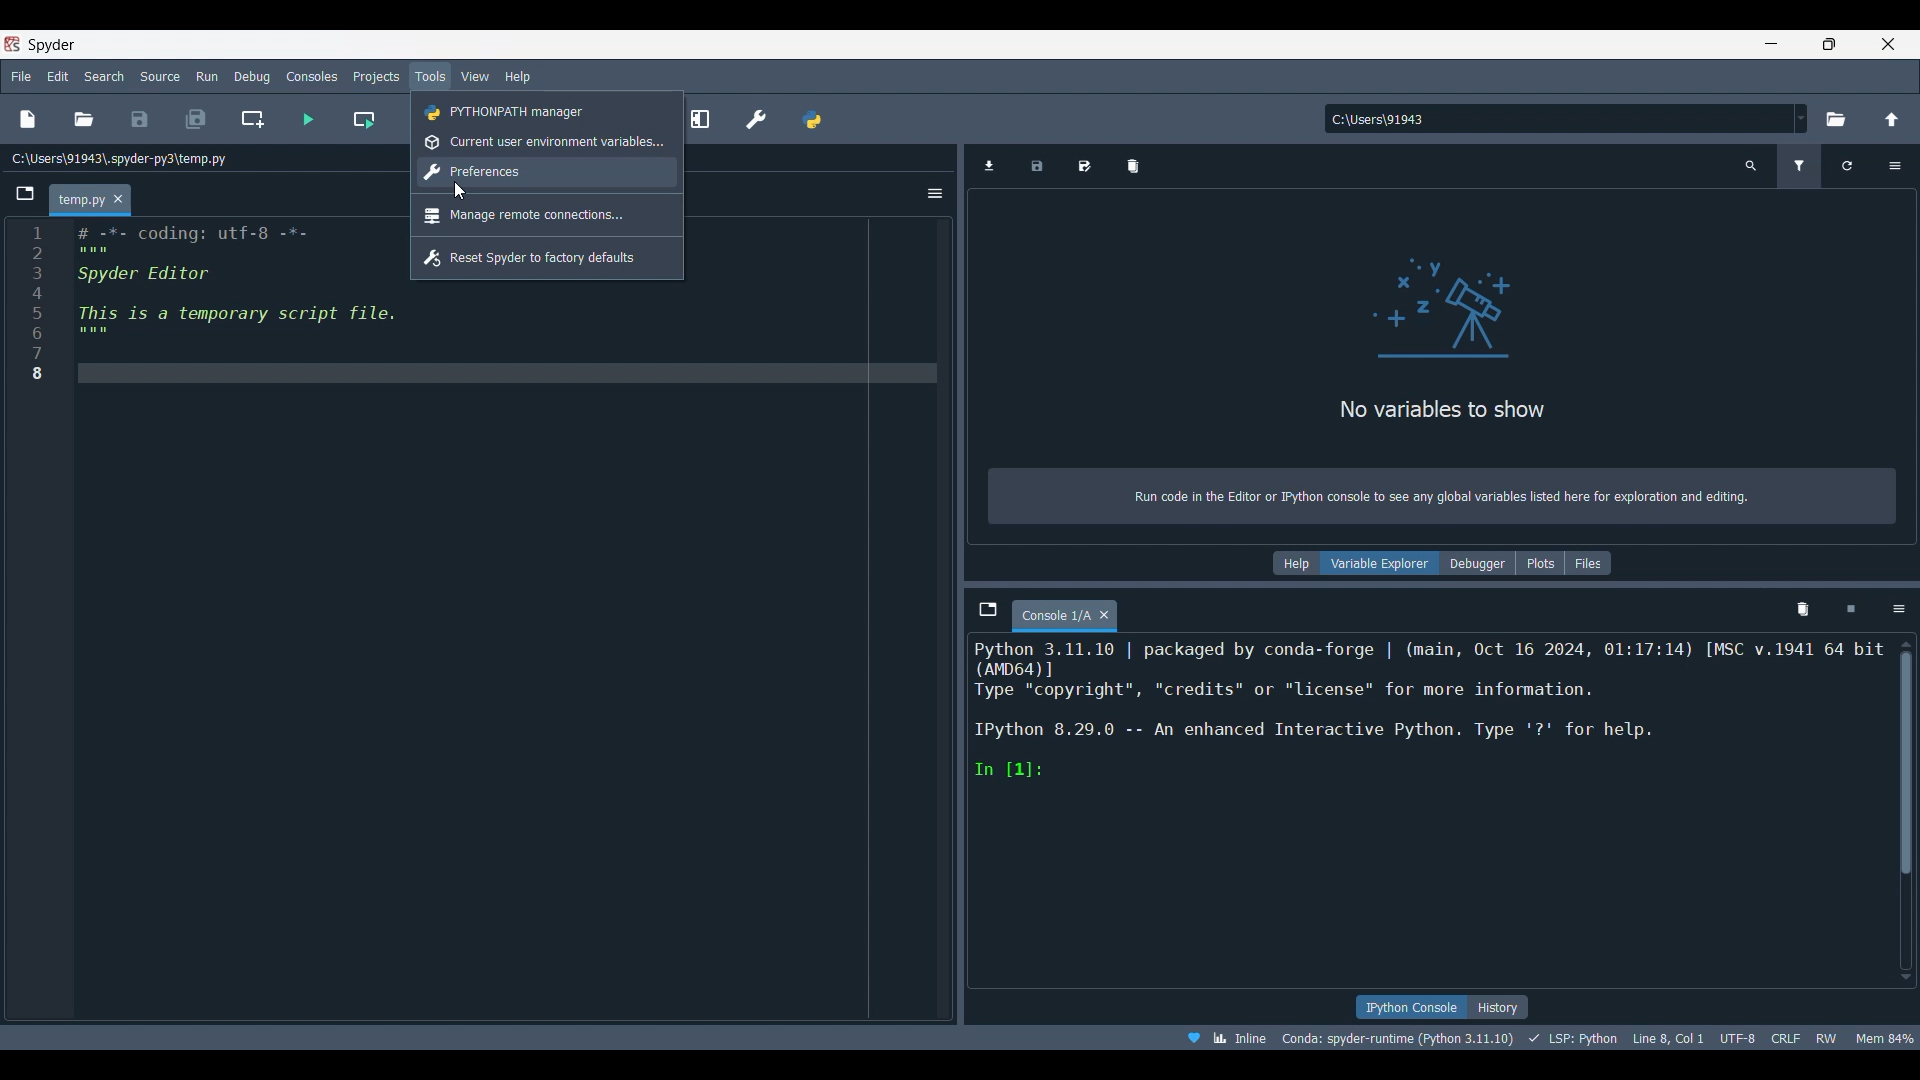 Image resolution: width=1920 pixels, height=1080 pixels. I want to click on Browse tabs, so click(987, 610).